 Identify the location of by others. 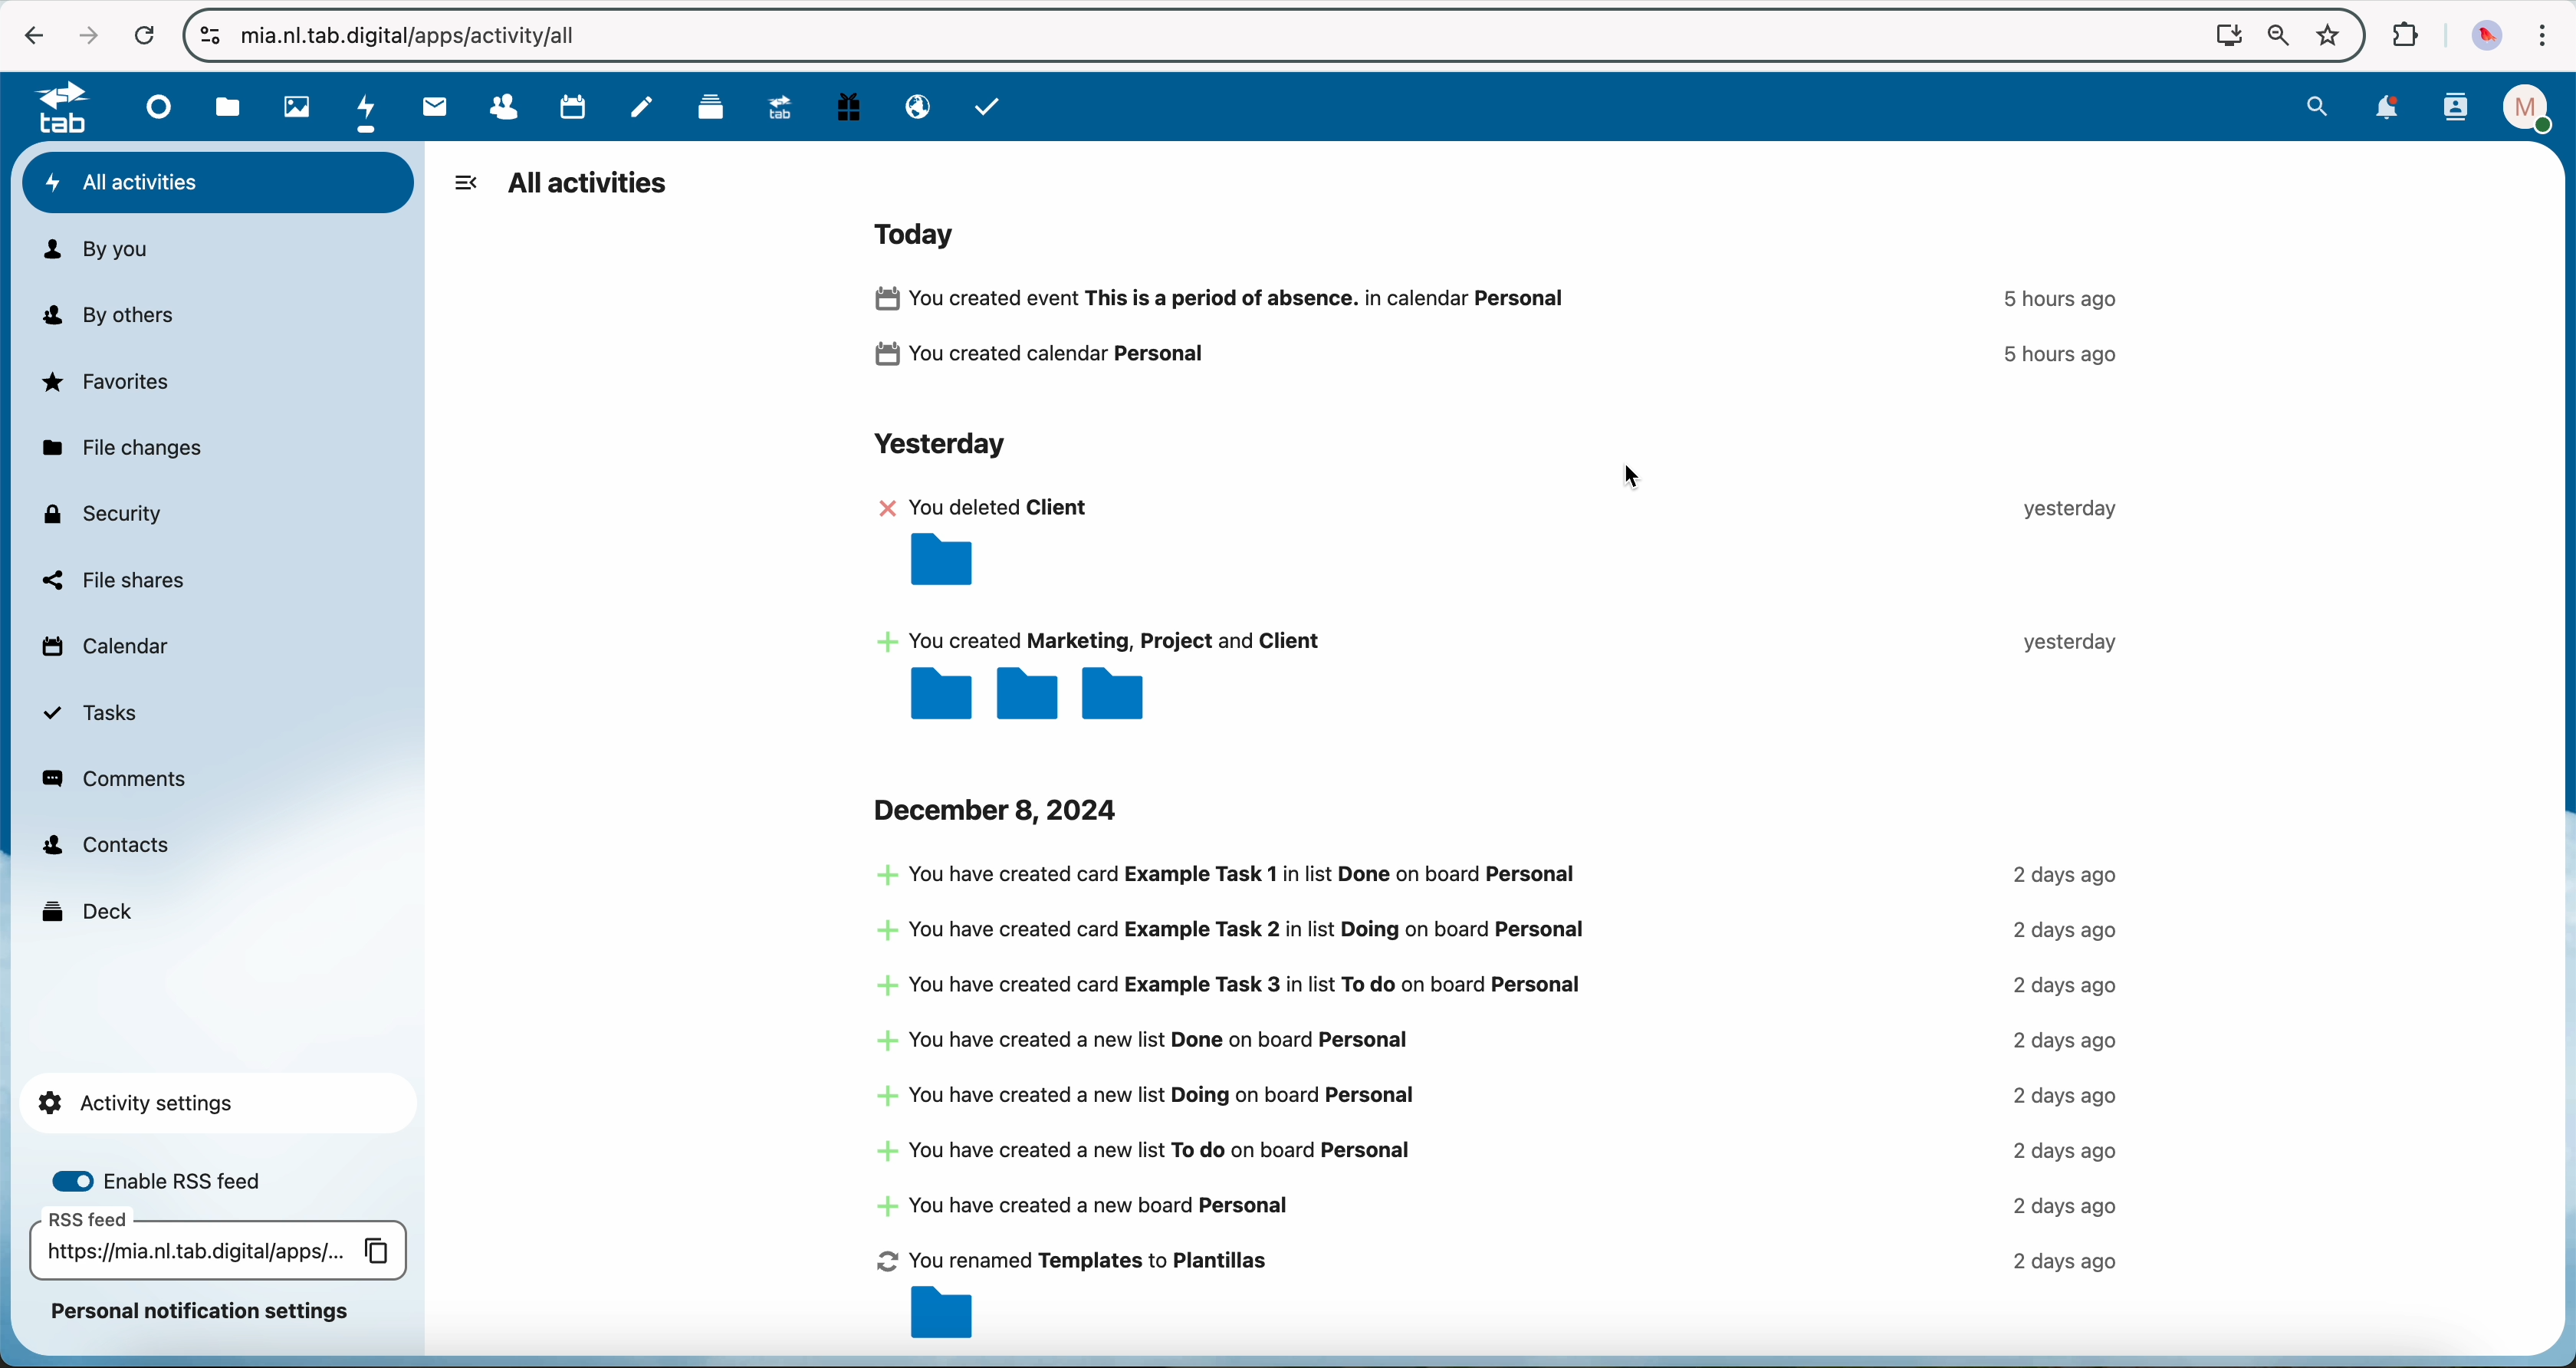
(119, 316).